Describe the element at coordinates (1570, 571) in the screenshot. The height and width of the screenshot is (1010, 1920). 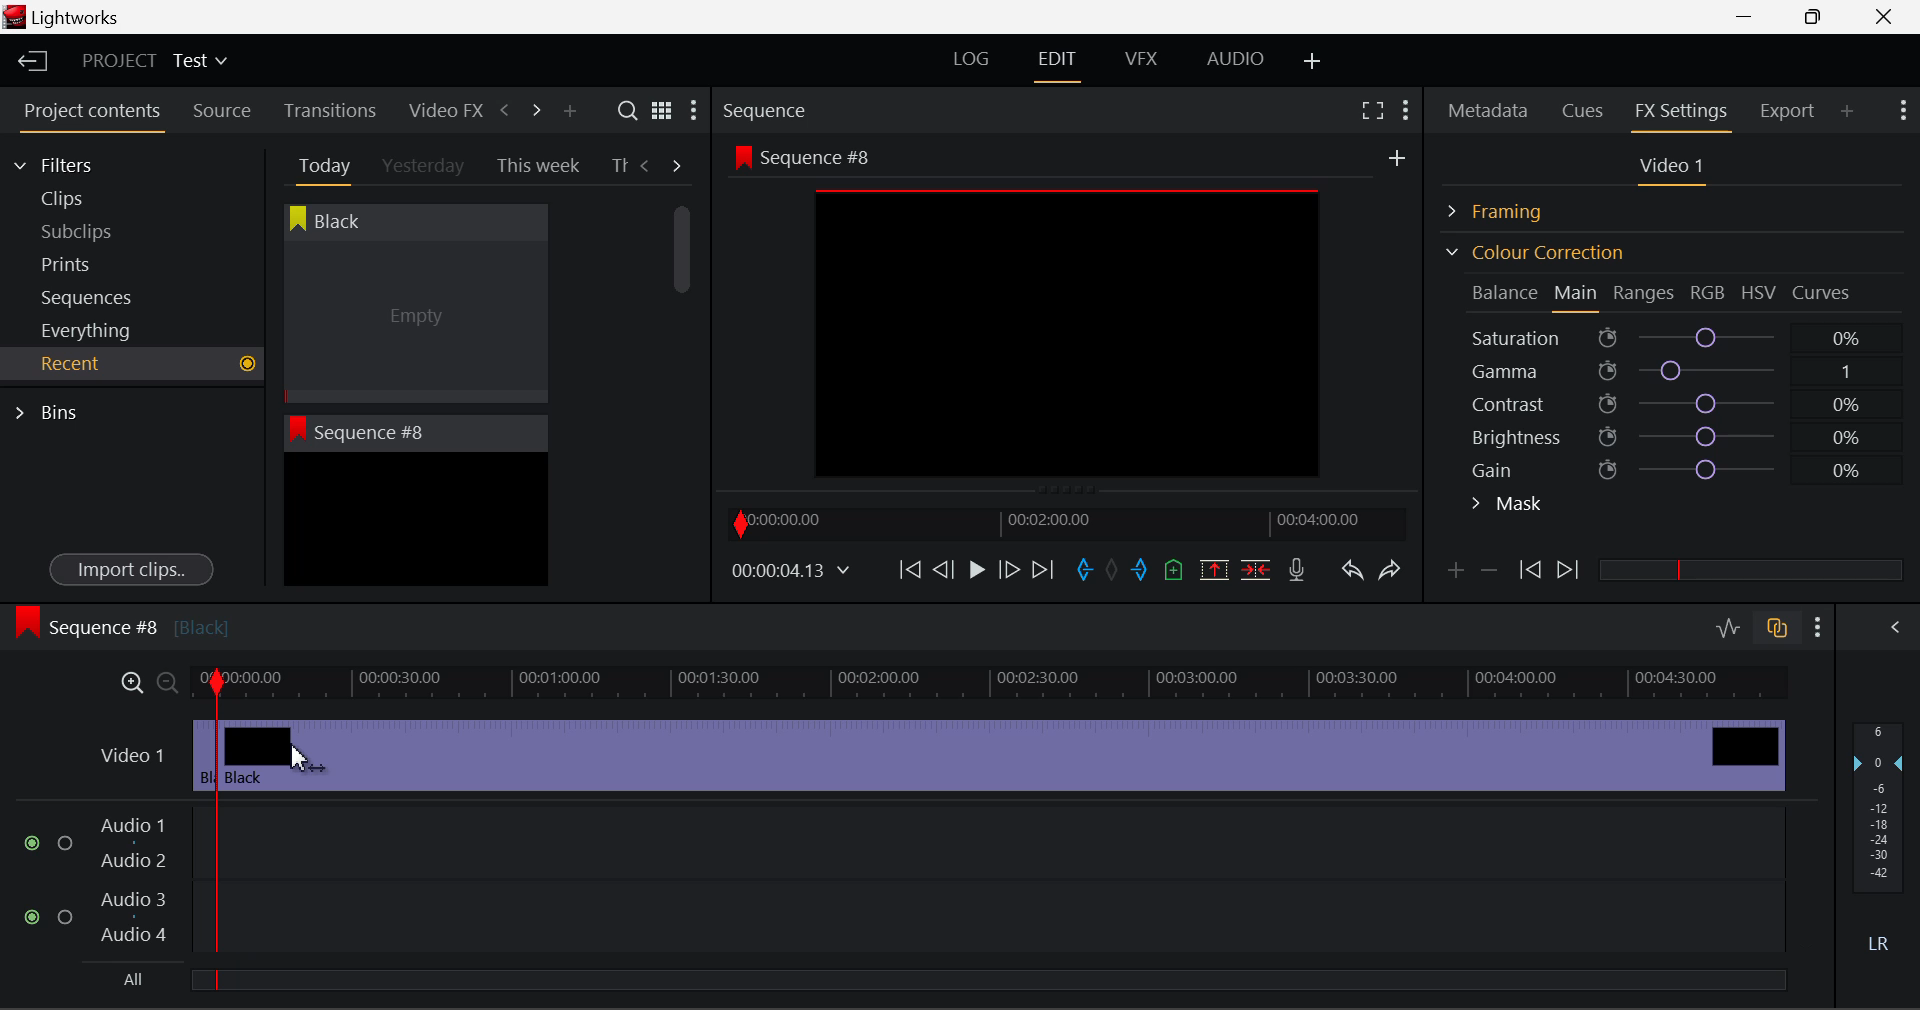
I see `Next keyframe` at that location.